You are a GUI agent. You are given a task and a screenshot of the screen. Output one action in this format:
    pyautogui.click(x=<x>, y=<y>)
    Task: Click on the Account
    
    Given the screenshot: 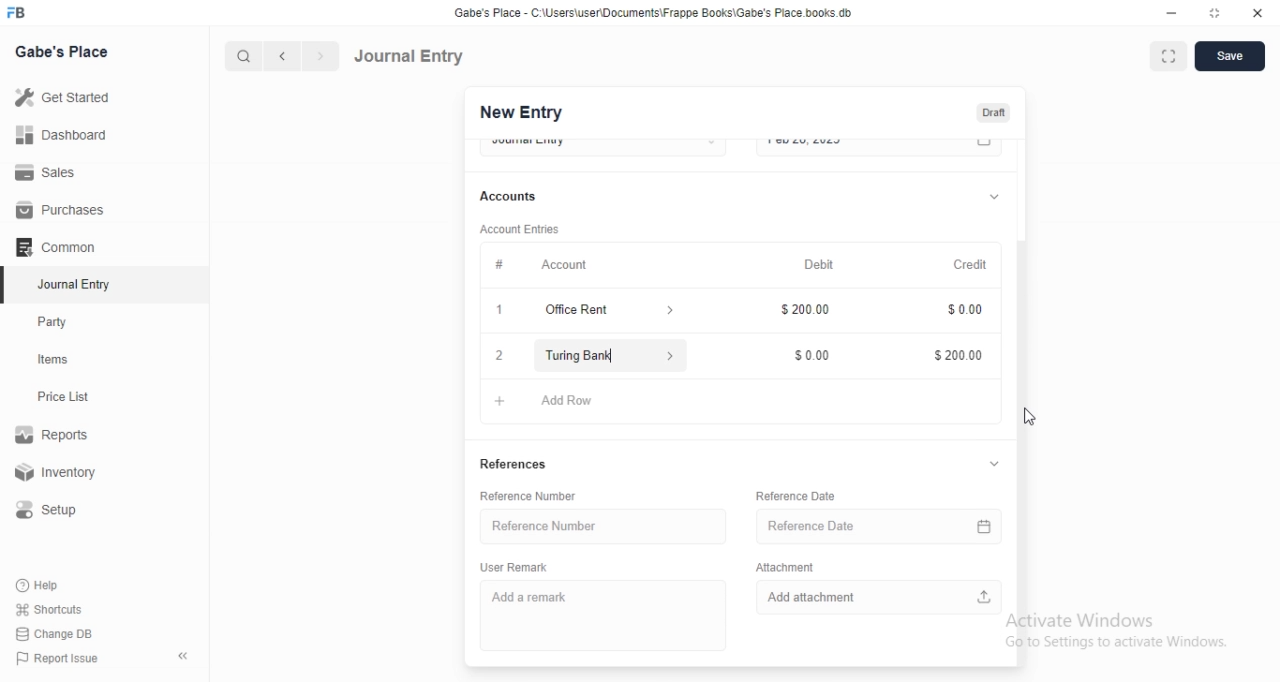 What is the action you would take?
    pyautogui.click(x=566, y=263)
    